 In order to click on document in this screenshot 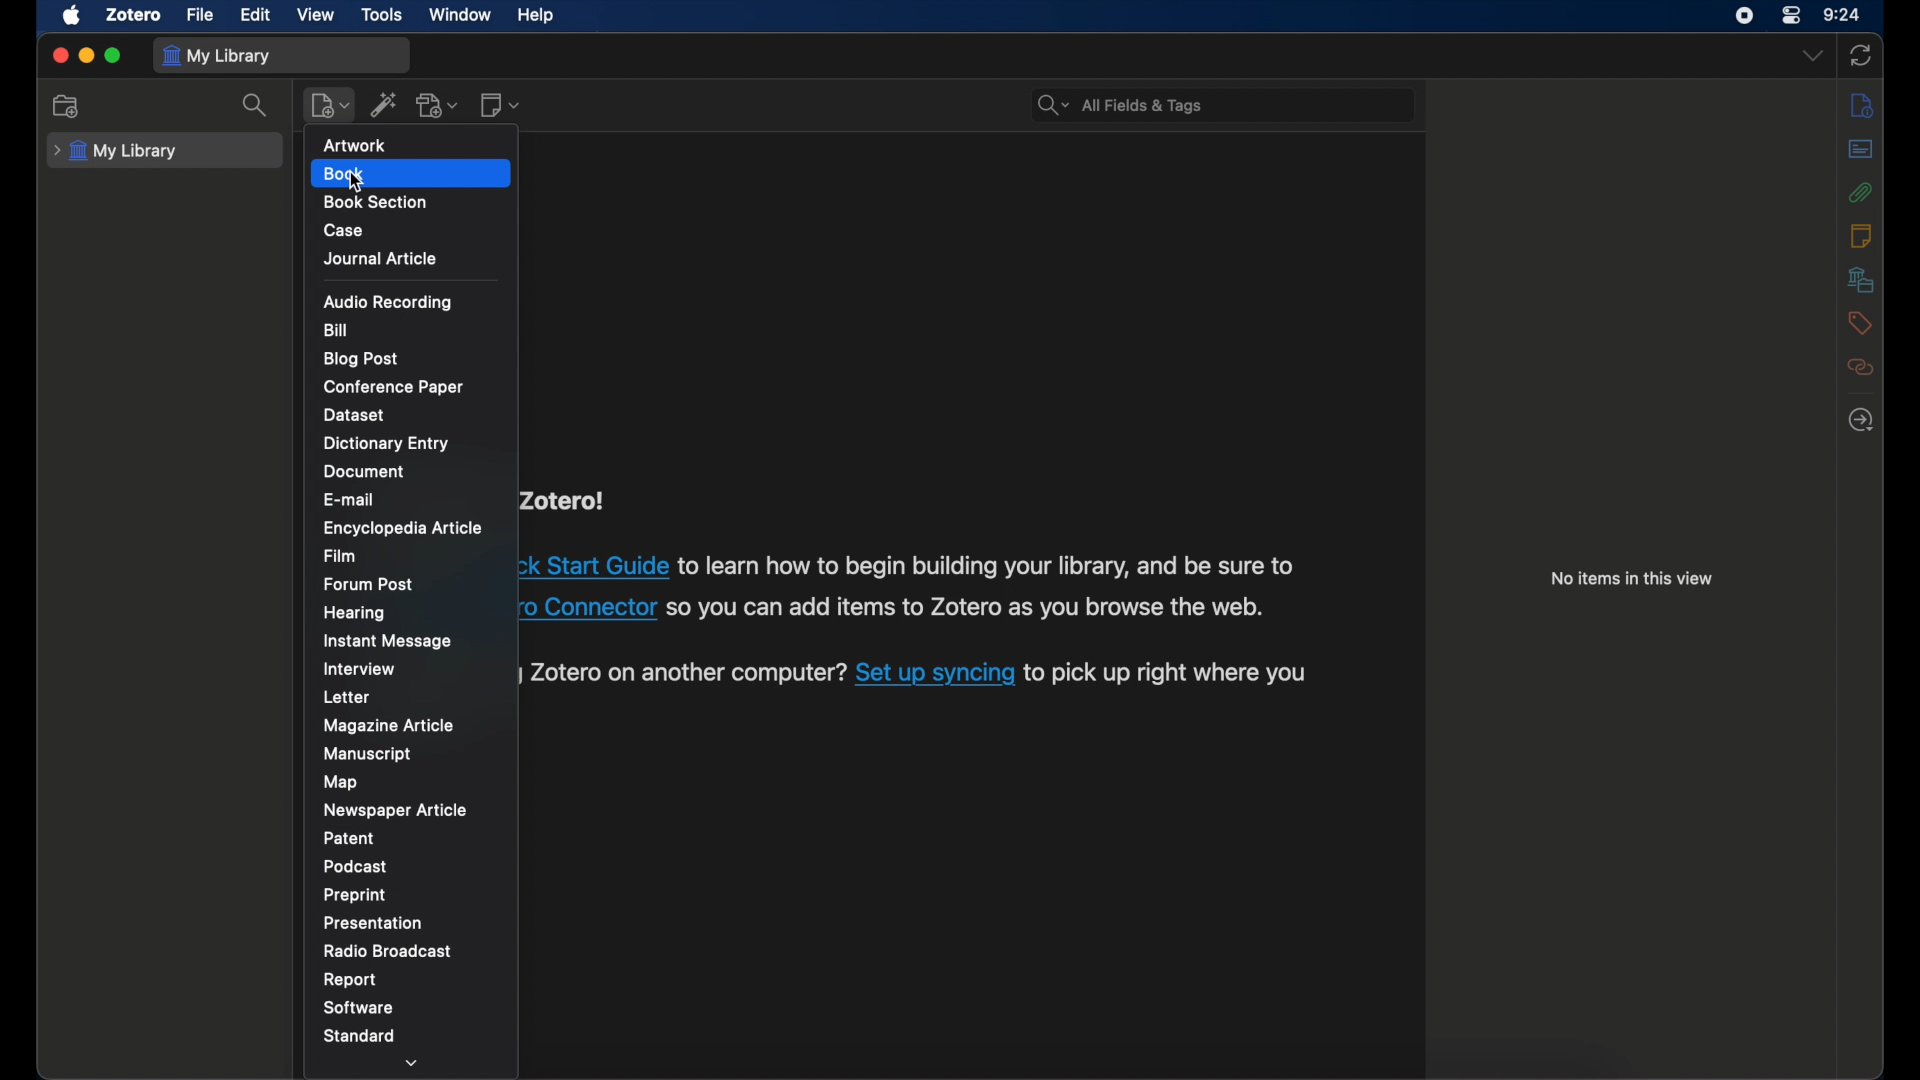, I will do `click(366, 472)`.